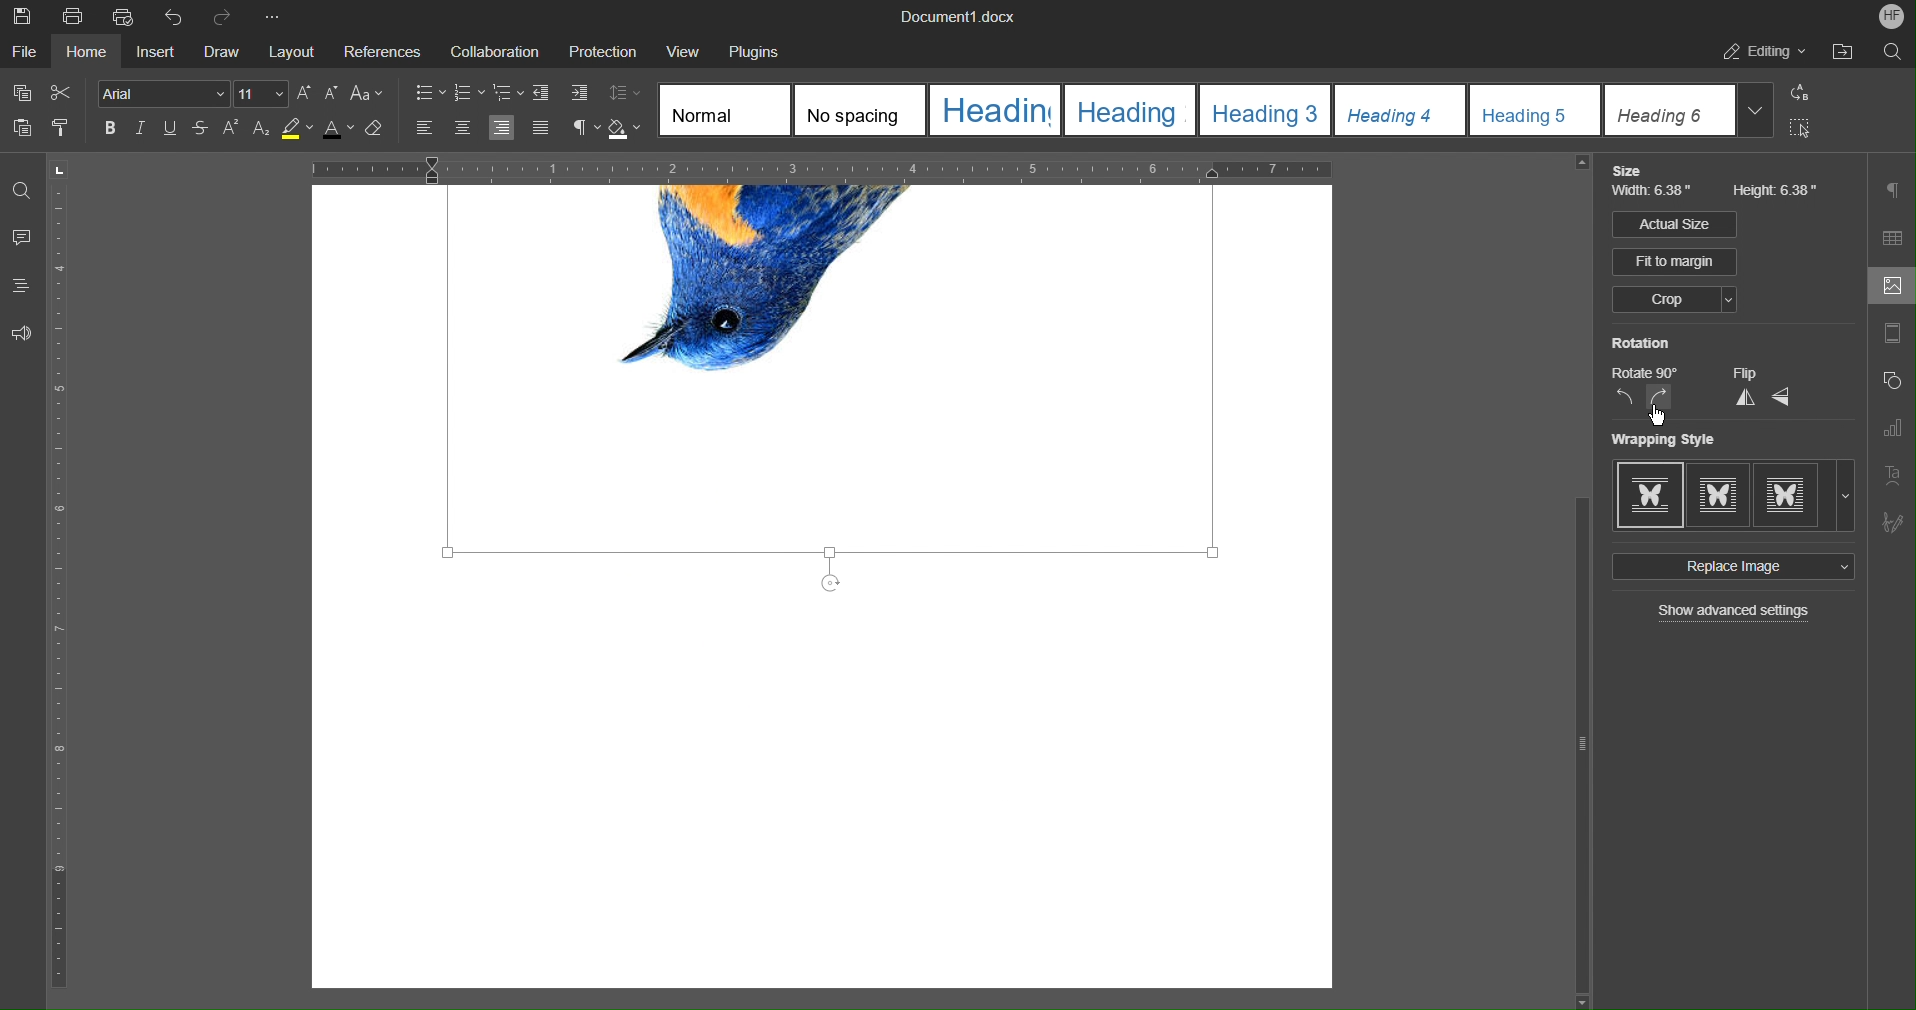 This screenshot has width=1916, height=1010. What do you see at coordinates (469, 94) in the screenshot?
I see `Numbered List` at bounding box center [469, 94].